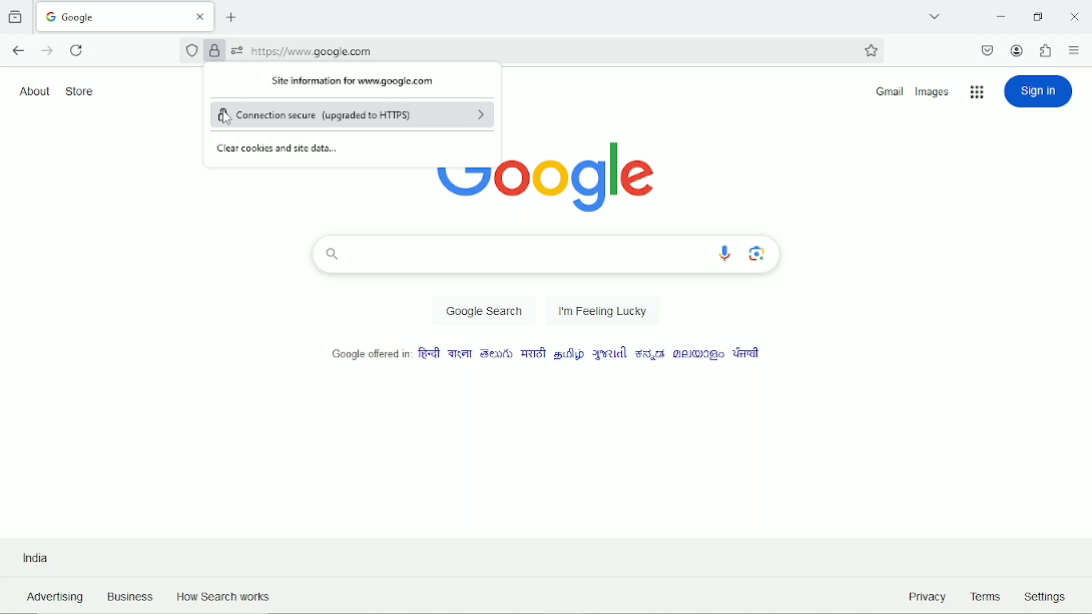 Image resolution: width=1092 pixels, height=614 pixels. I want to click on language, so click(743, 355).